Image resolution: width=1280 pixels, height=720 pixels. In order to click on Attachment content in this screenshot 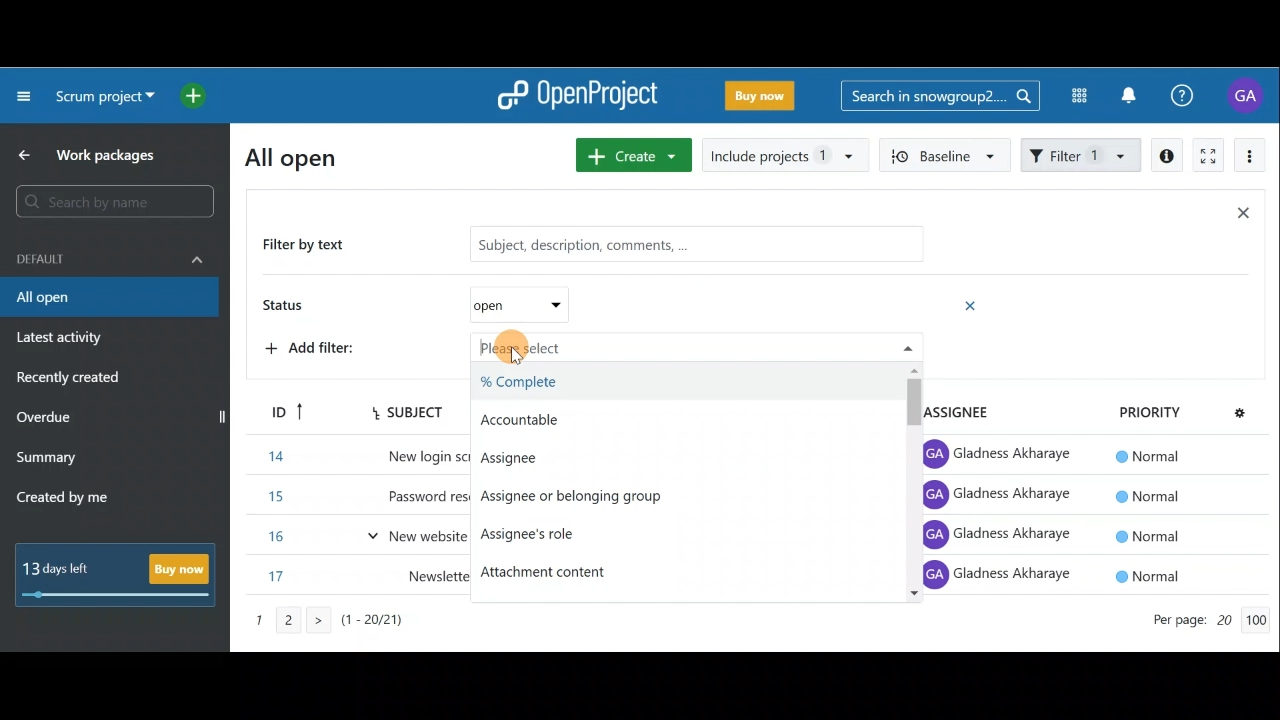, I will do `click(571, 572)`.